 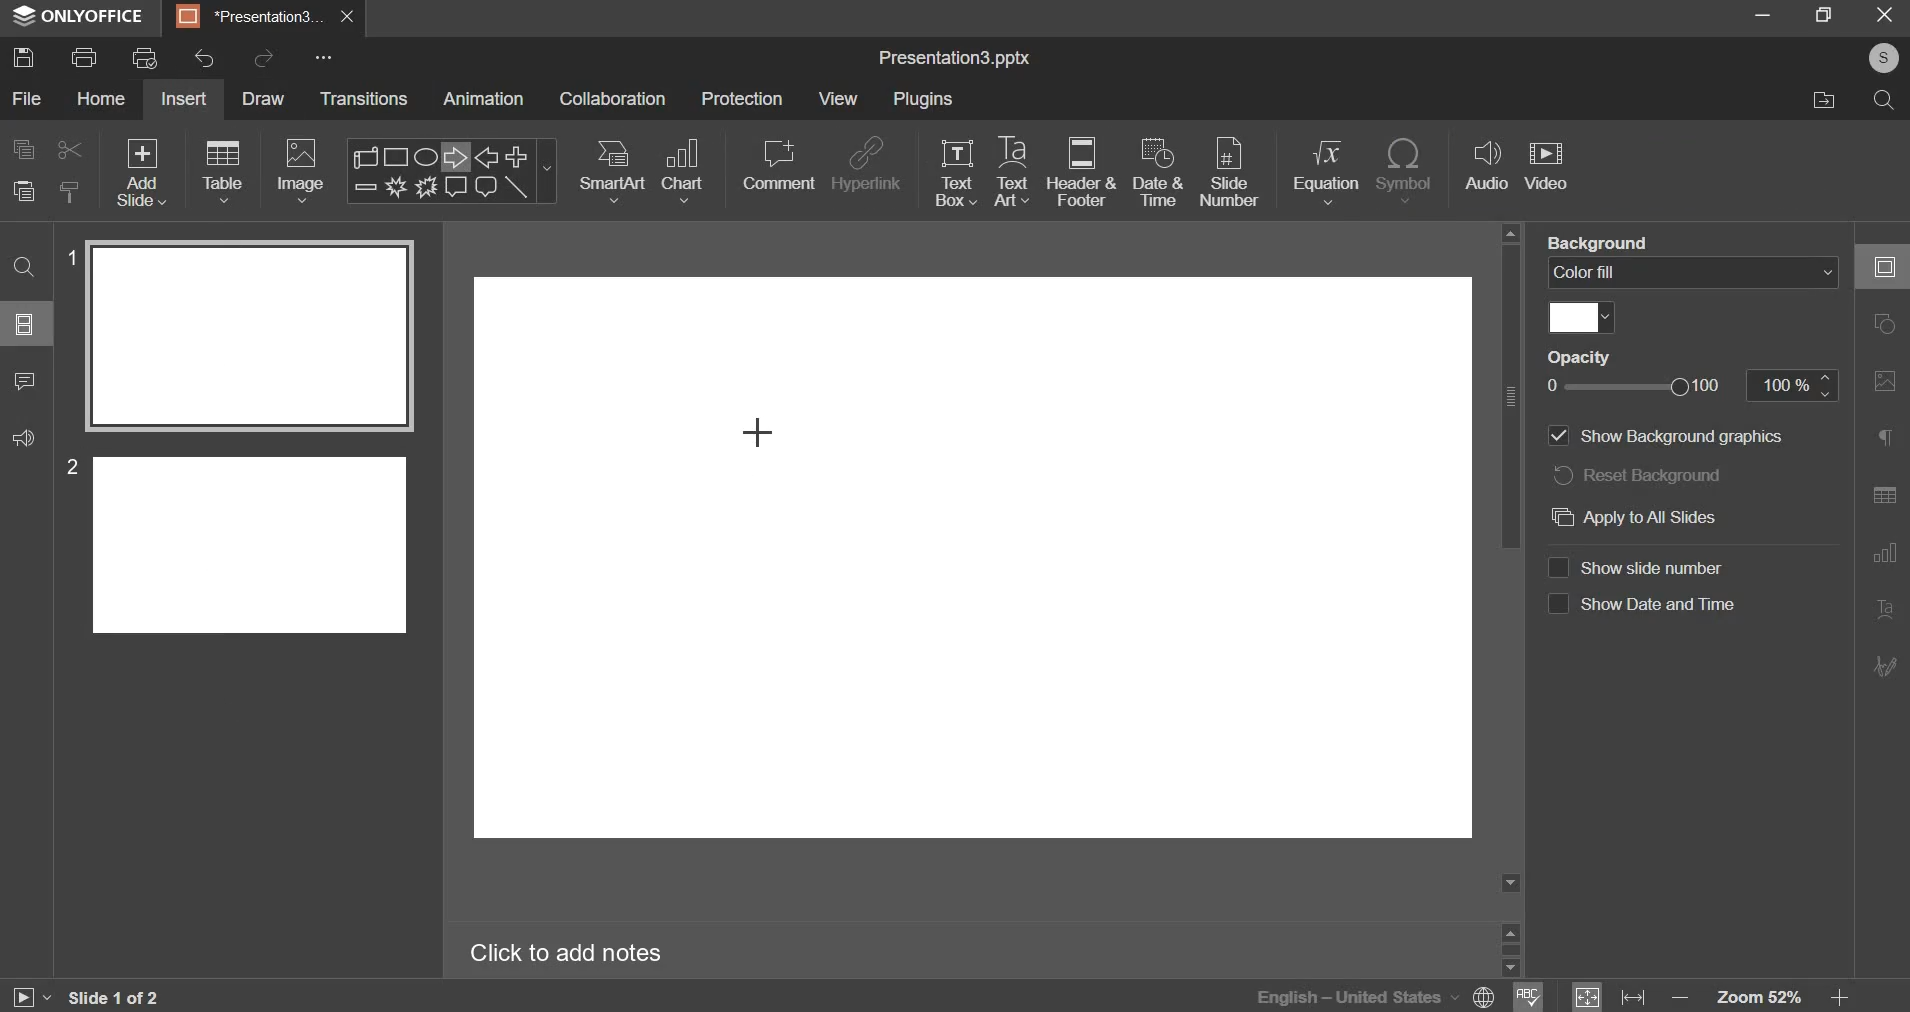 What do you see at coordinates (1642, 609) in the screenshot?
I see `Slide date and time` at bounding box center [1642, 609].